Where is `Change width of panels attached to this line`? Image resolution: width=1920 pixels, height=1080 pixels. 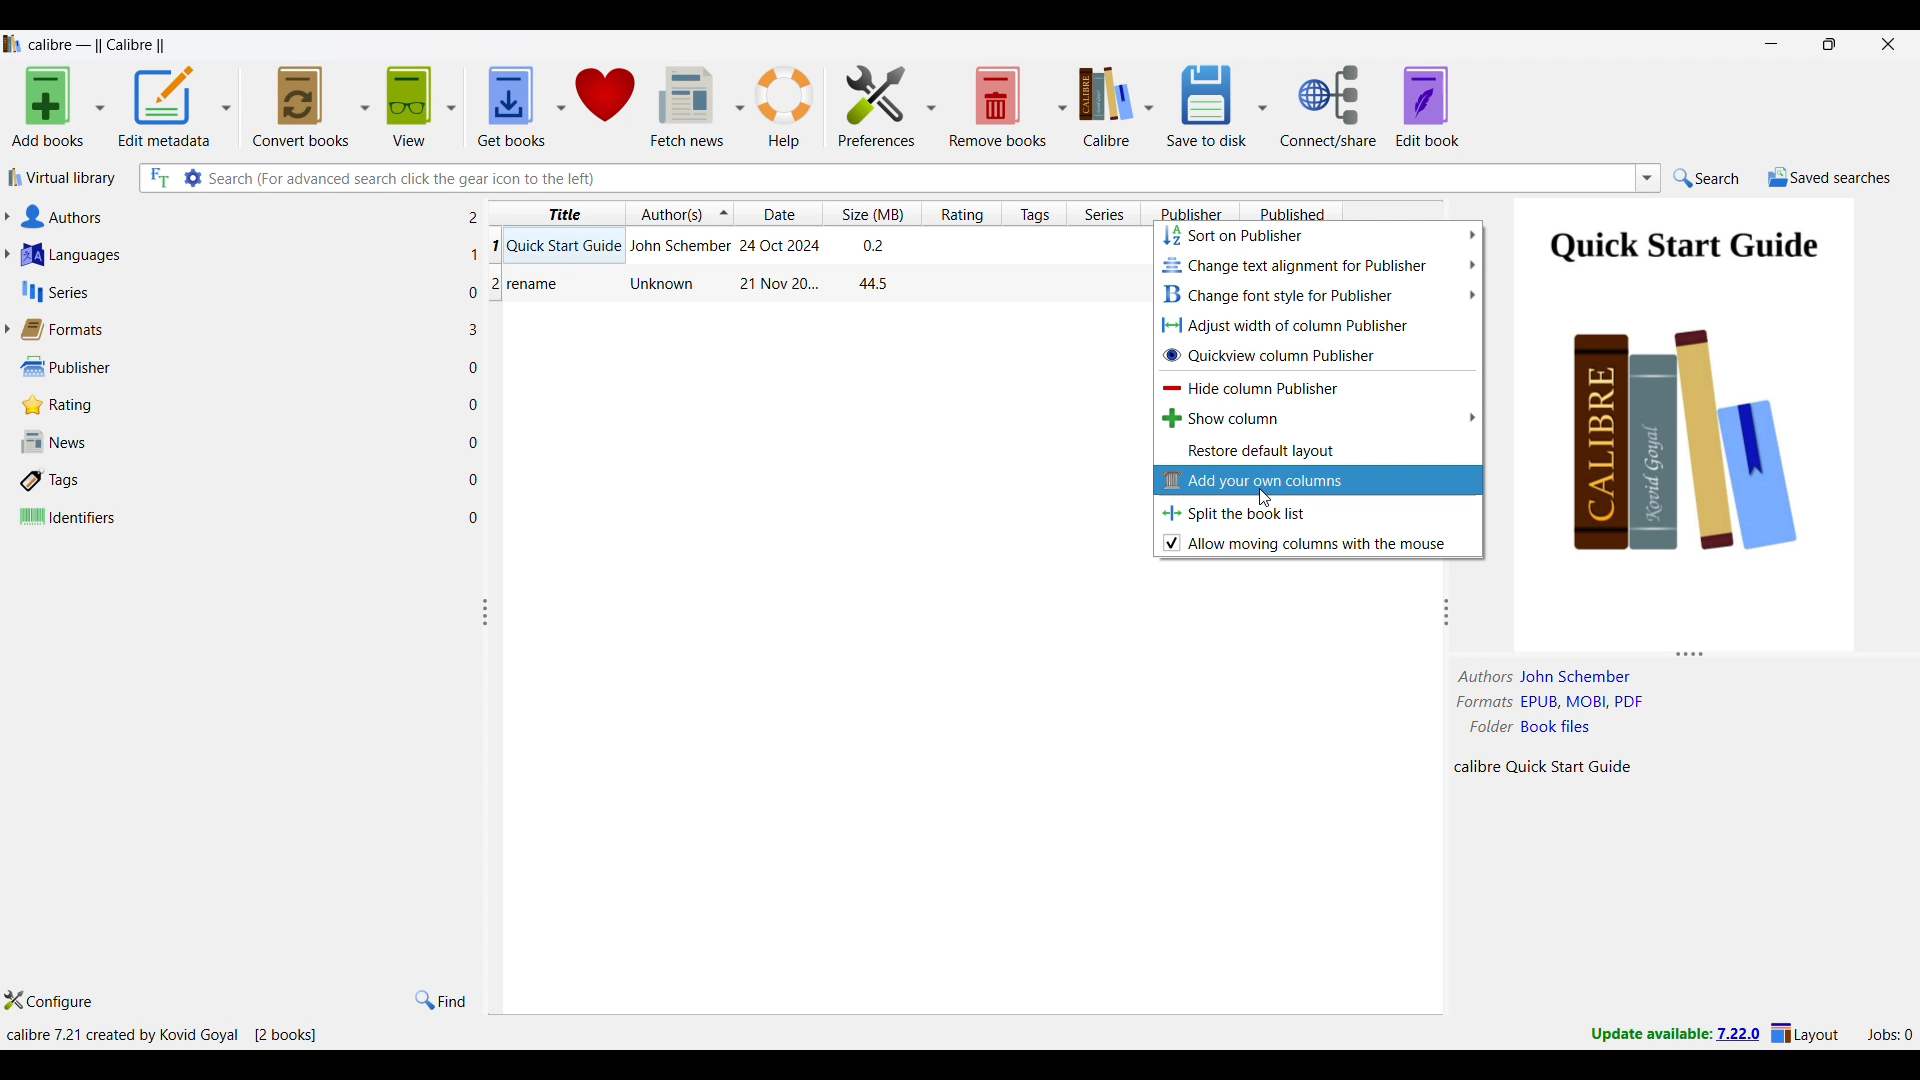 Change width of panels attached to this line is located at coordinates (492, 707).